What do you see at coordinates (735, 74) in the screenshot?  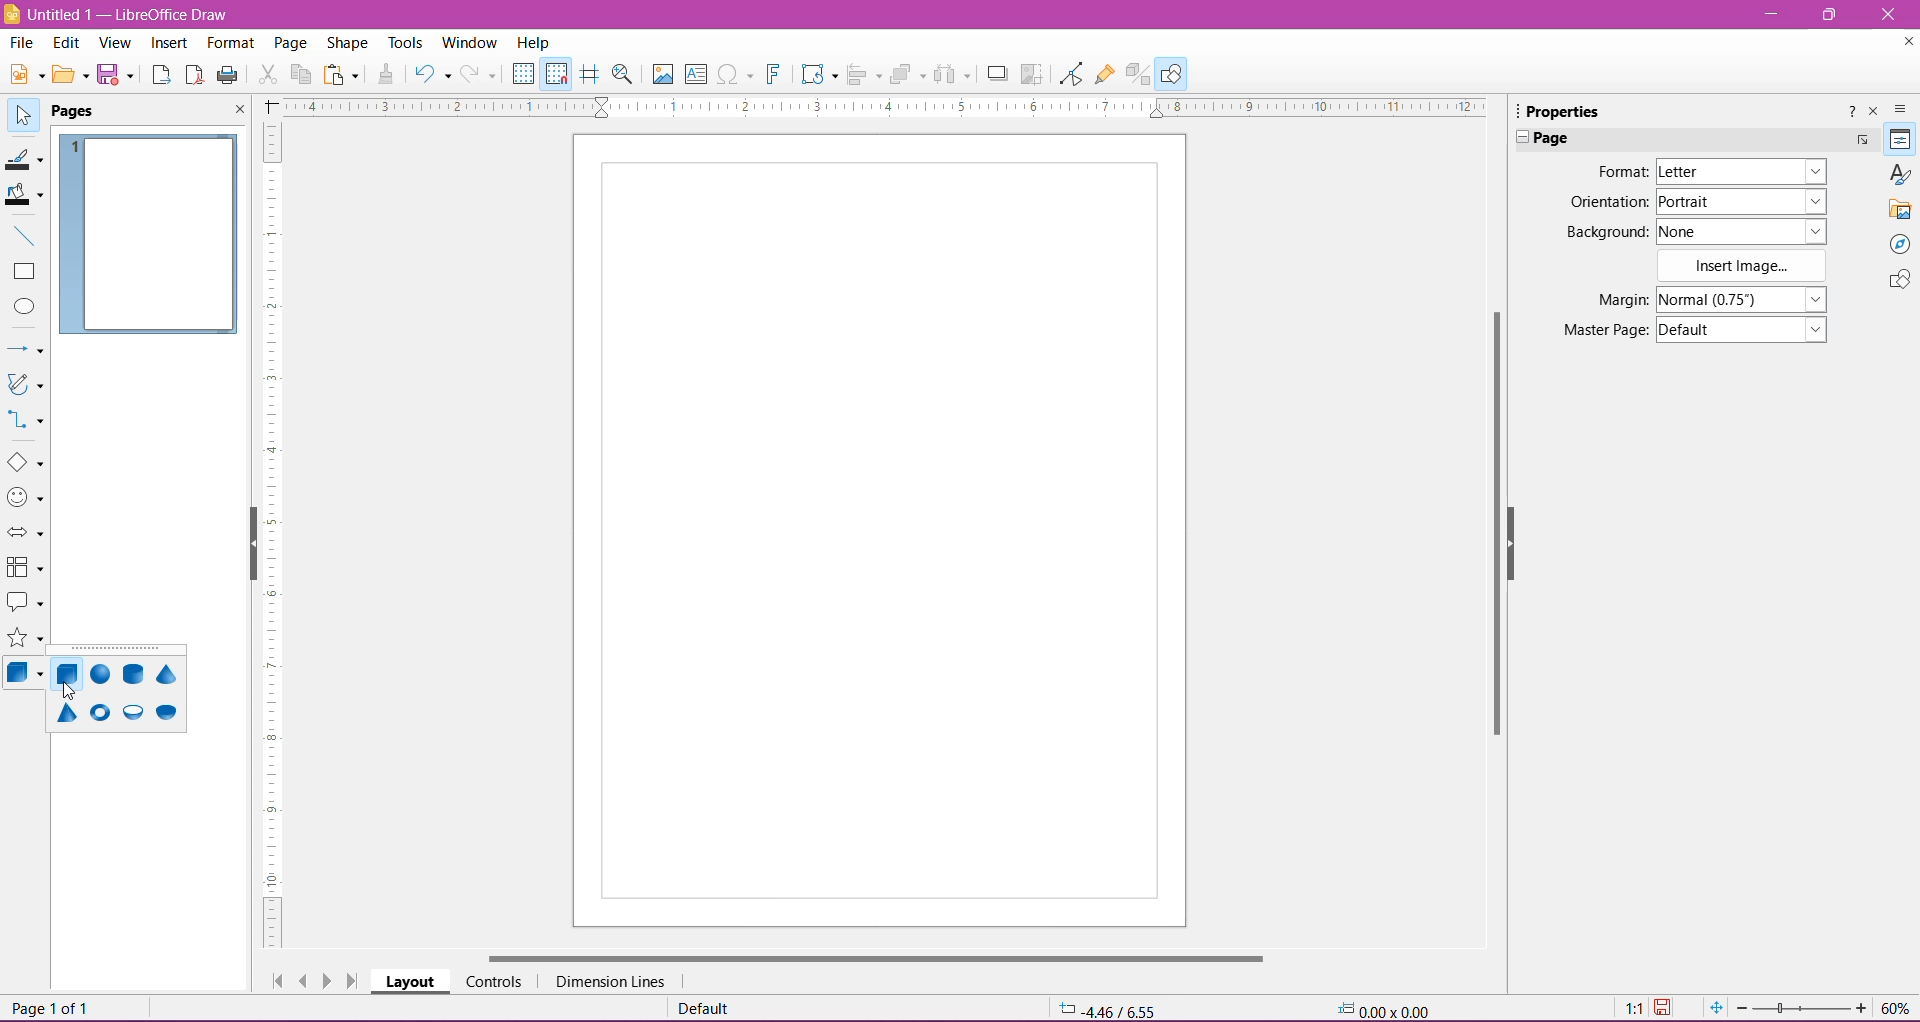 I see `Insert Special Characters` at bounding box center [735, 74].